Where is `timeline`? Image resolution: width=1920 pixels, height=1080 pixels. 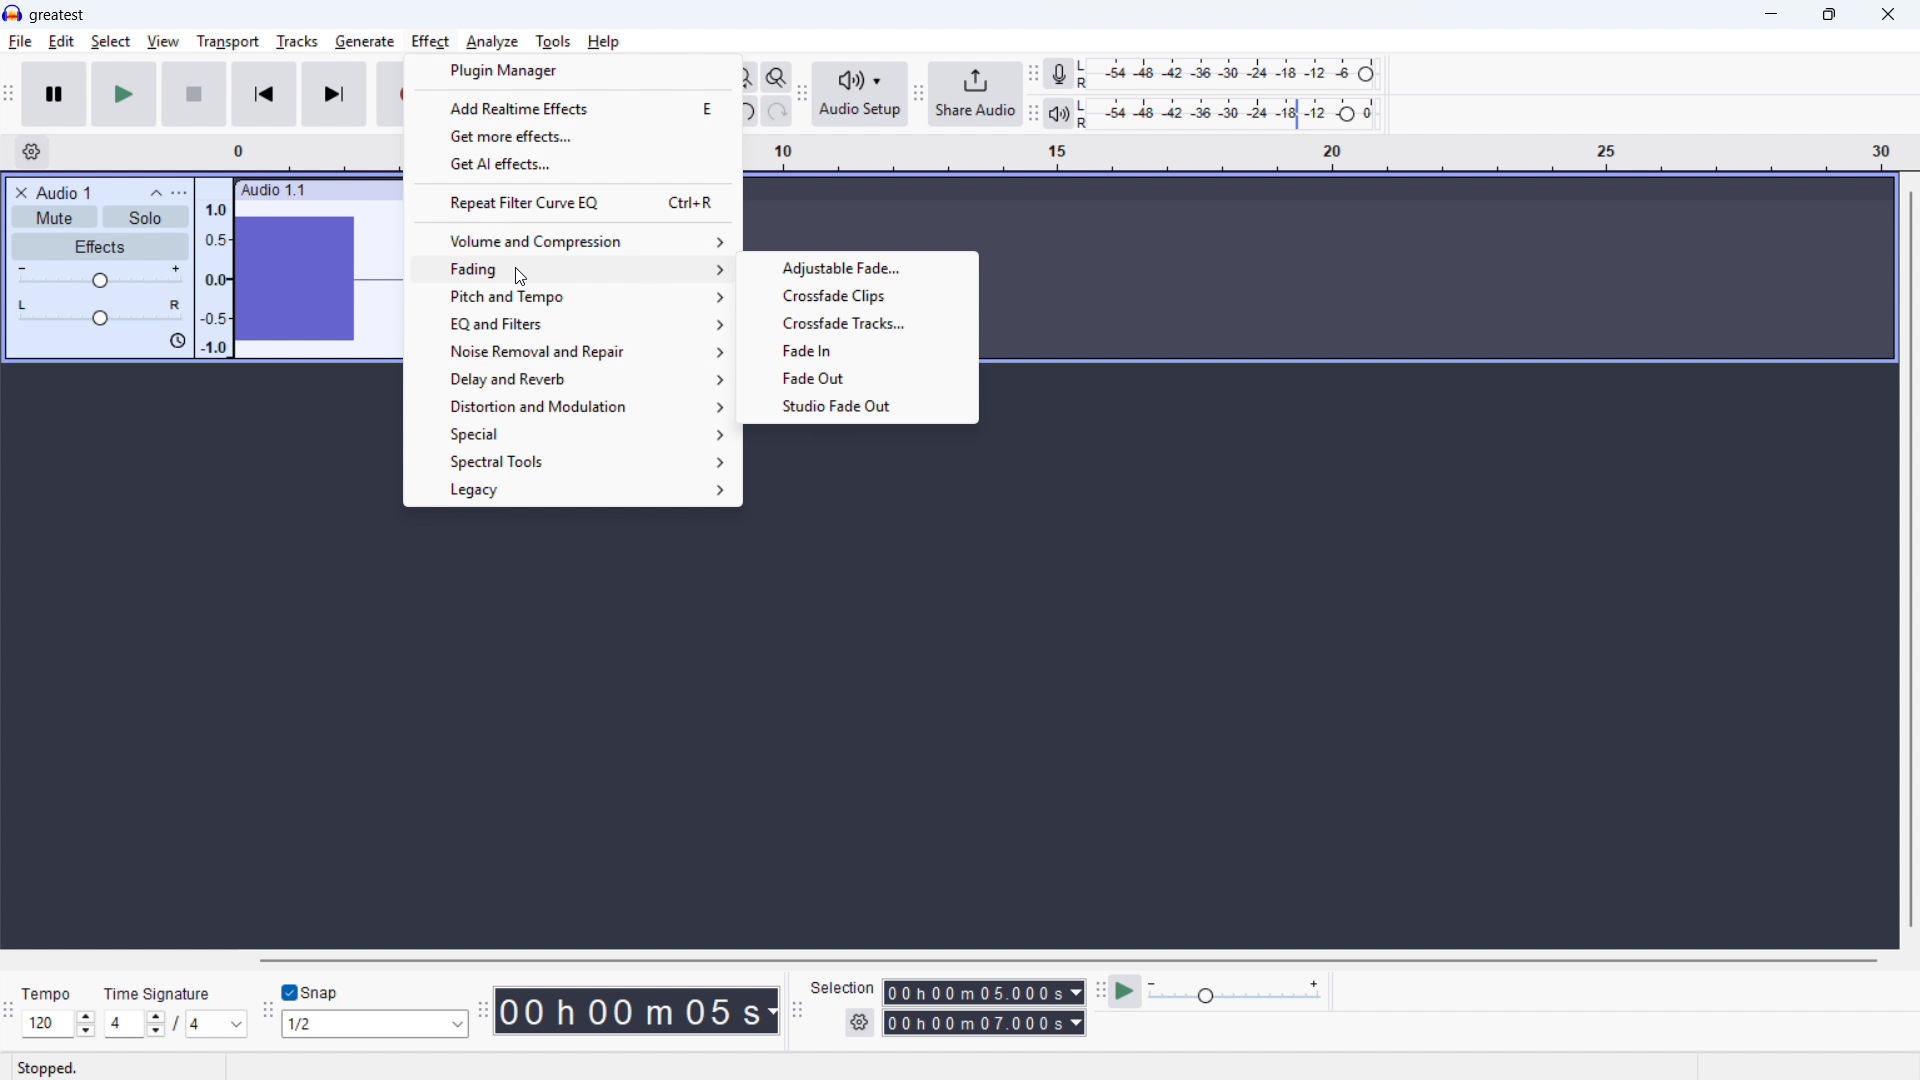 timeline is located at coordinates (302, 152).